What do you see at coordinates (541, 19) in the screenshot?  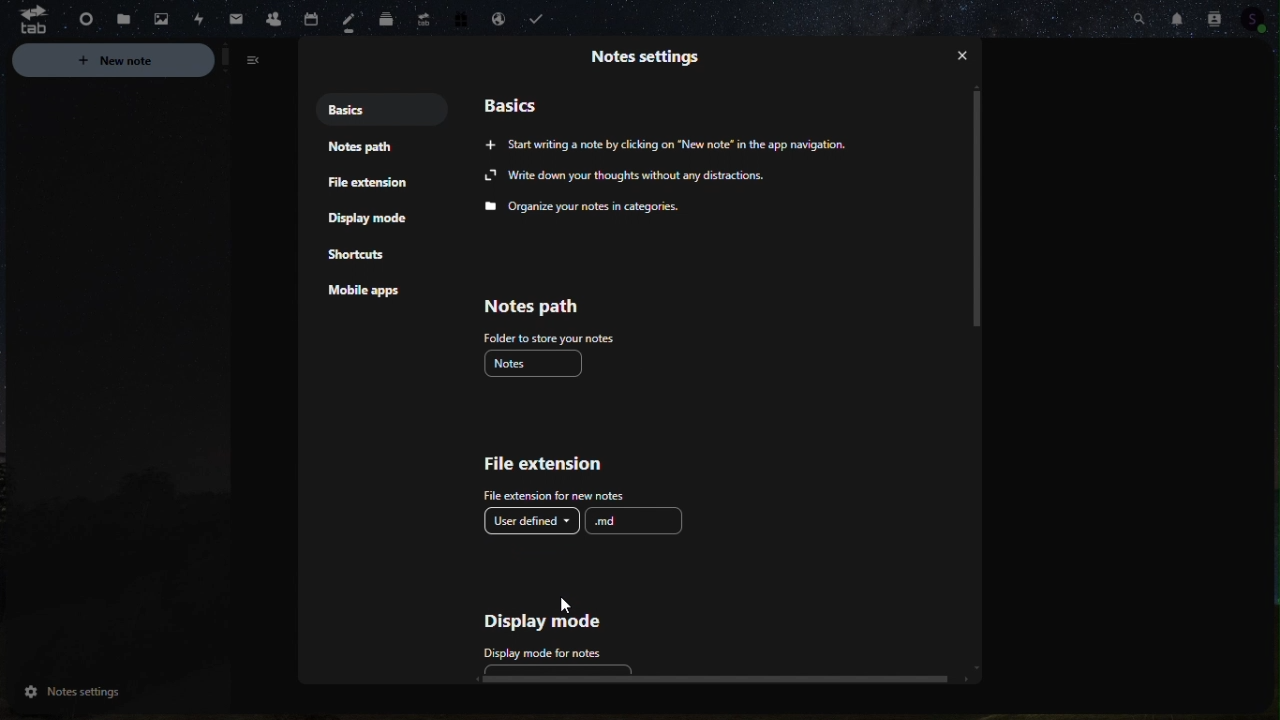 I see `Task` at bounding box center [541, 19].